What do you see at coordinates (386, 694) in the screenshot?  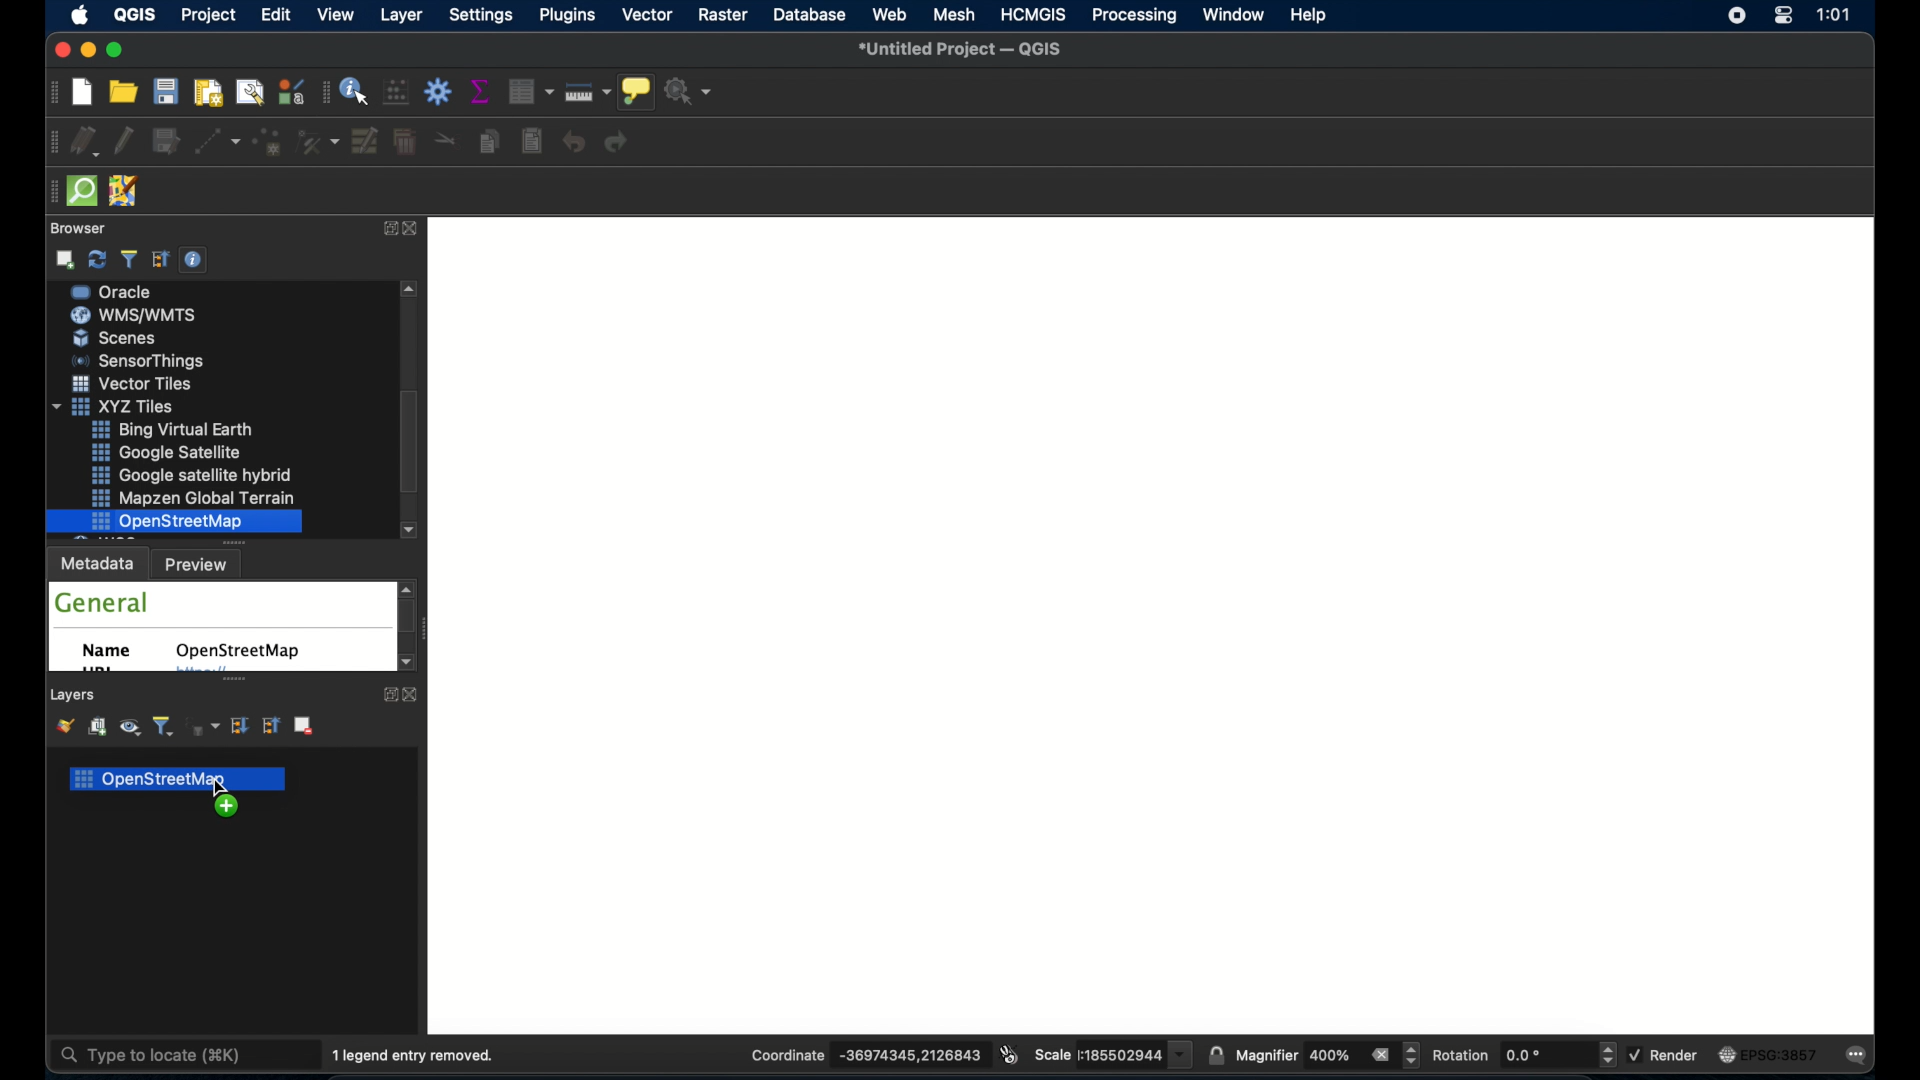 I see `expand` at bounding box center [386, 694].